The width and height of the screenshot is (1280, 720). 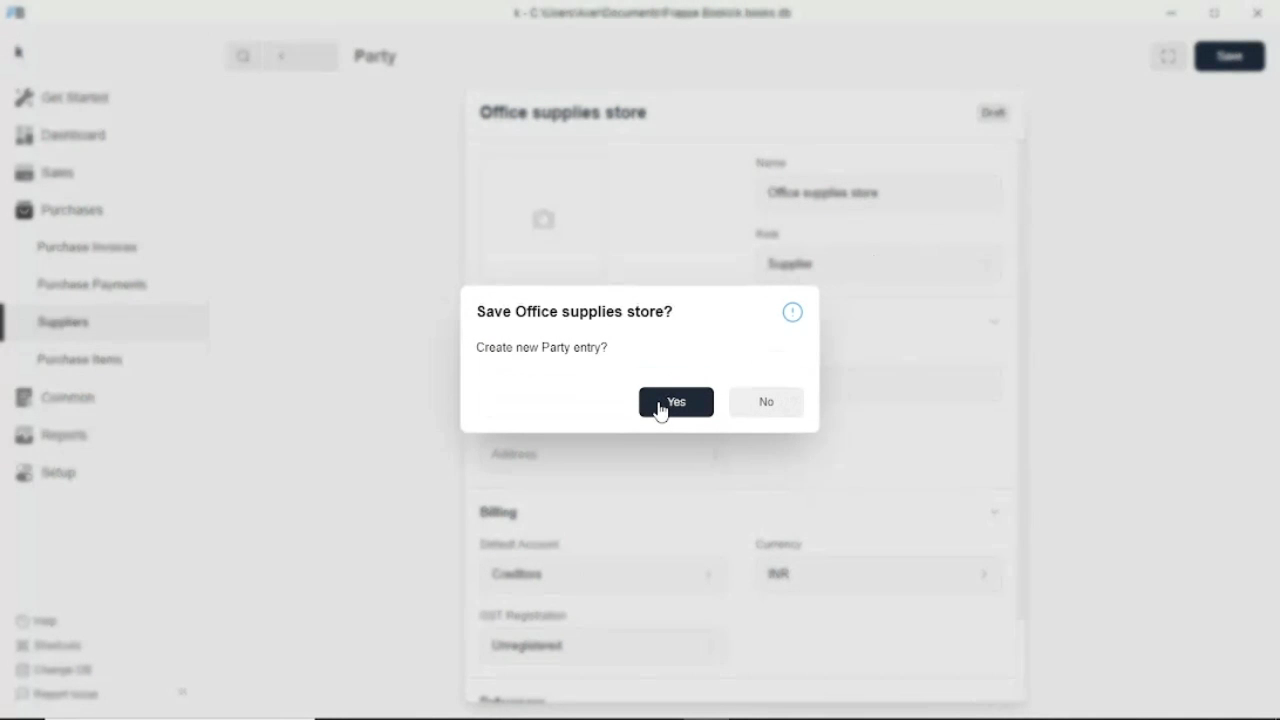 I want to click on Forward, so click(x=322, y=55).